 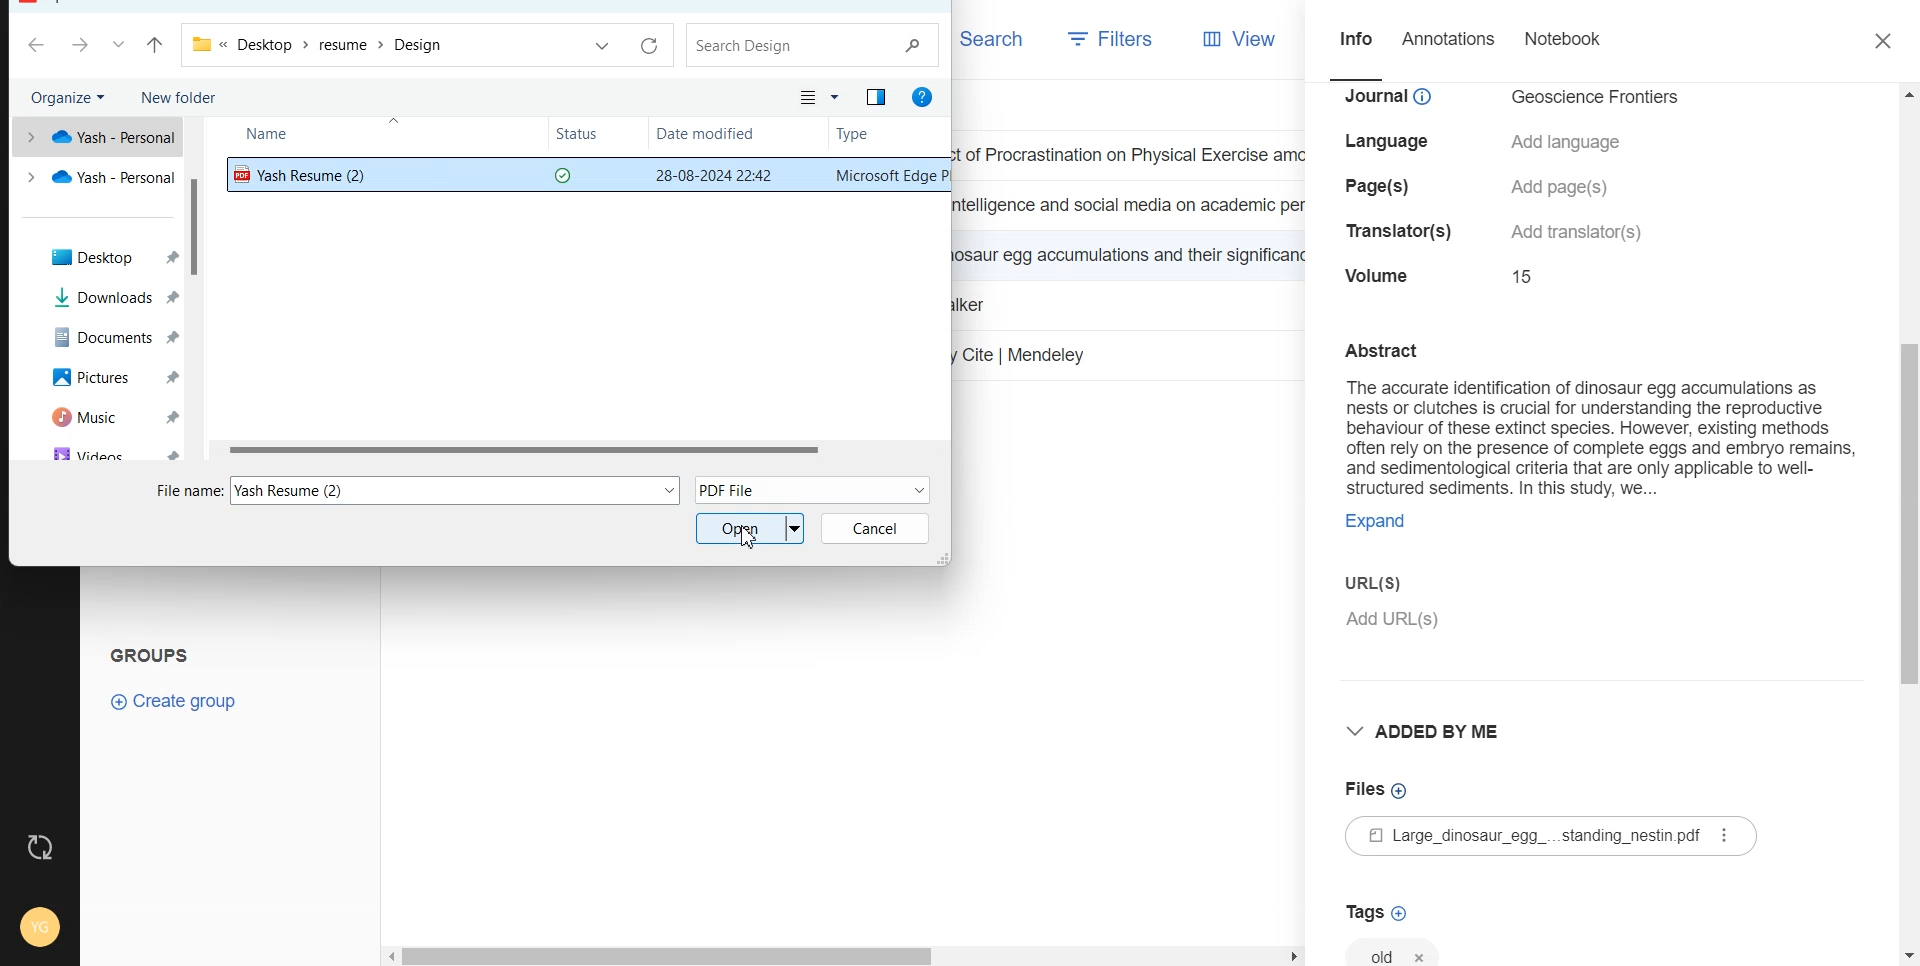 I want to click on details, so click(x=1402, y=233).